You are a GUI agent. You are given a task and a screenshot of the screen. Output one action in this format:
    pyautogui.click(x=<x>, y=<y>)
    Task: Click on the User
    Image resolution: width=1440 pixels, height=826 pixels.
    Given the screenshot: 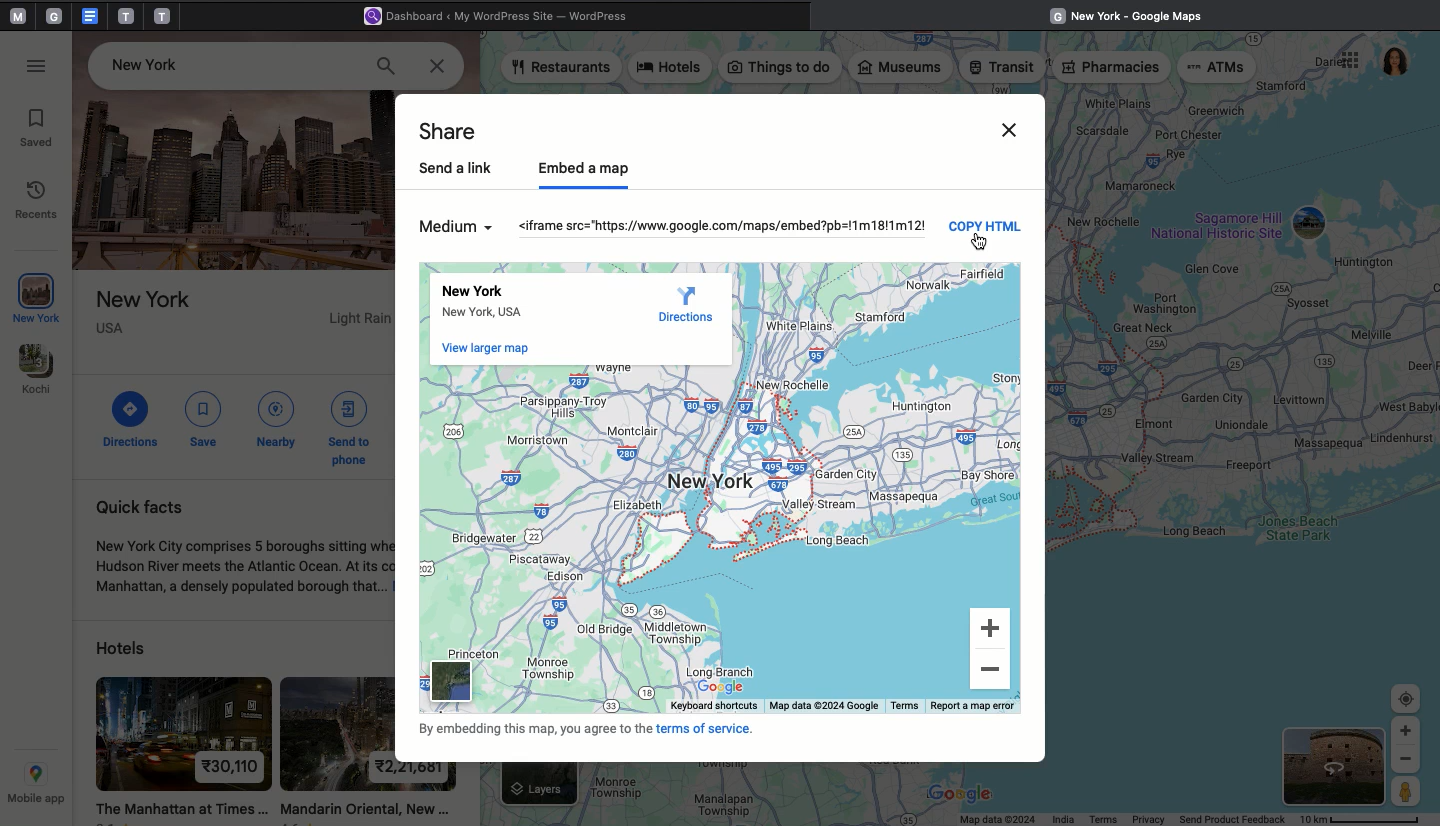 What is the action you would take?
    pyautogui.click(x=1395, y=62)
    